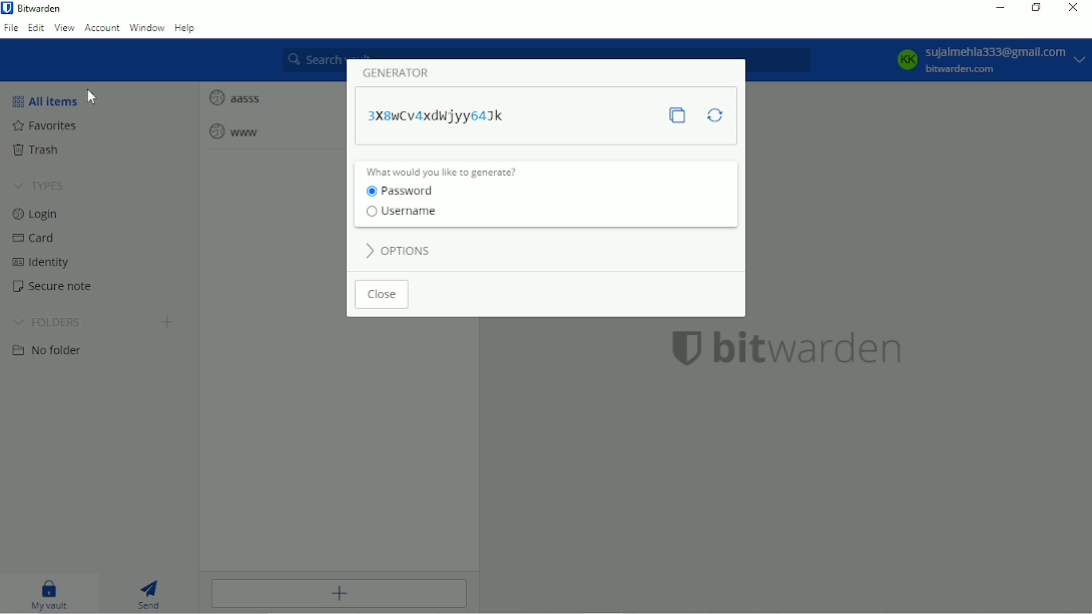  What do you see at coordinates (146, 28) in the screenshot?
I see `Window` at bounding box center [146, 28].